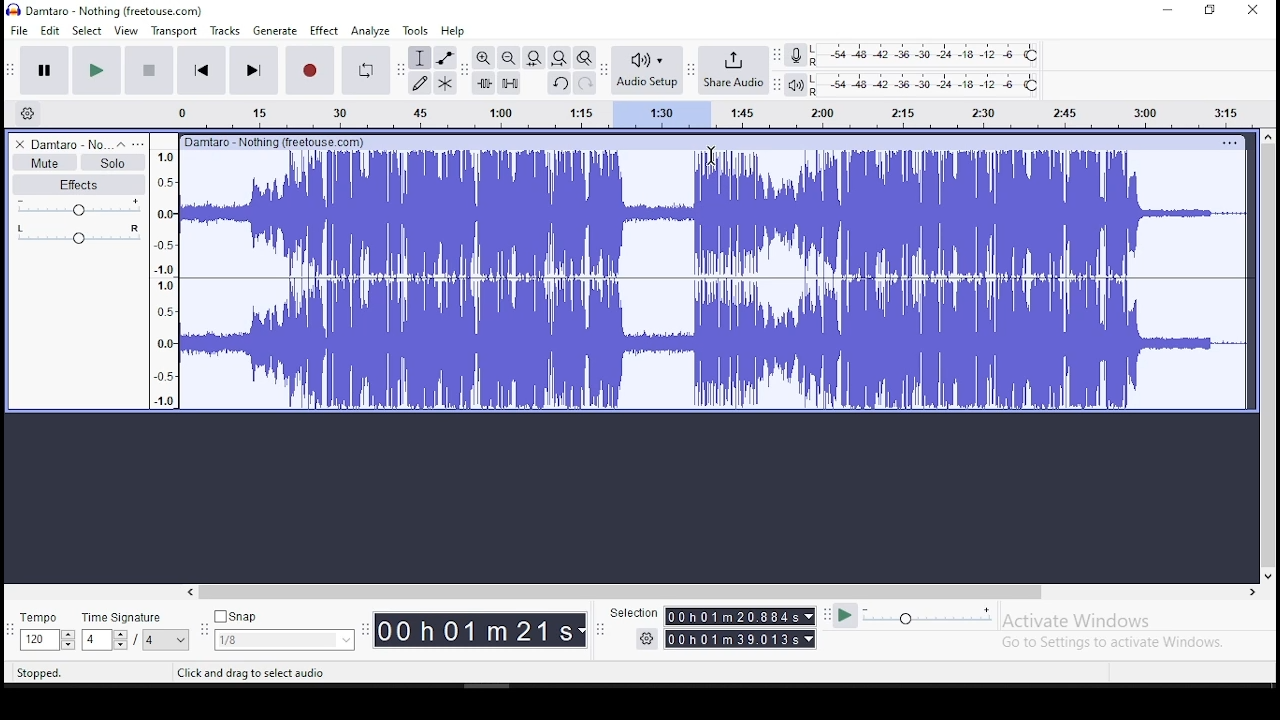  Describe the element at coordinates (364, 71) in the screenshot. I see `enable looping` at that location.